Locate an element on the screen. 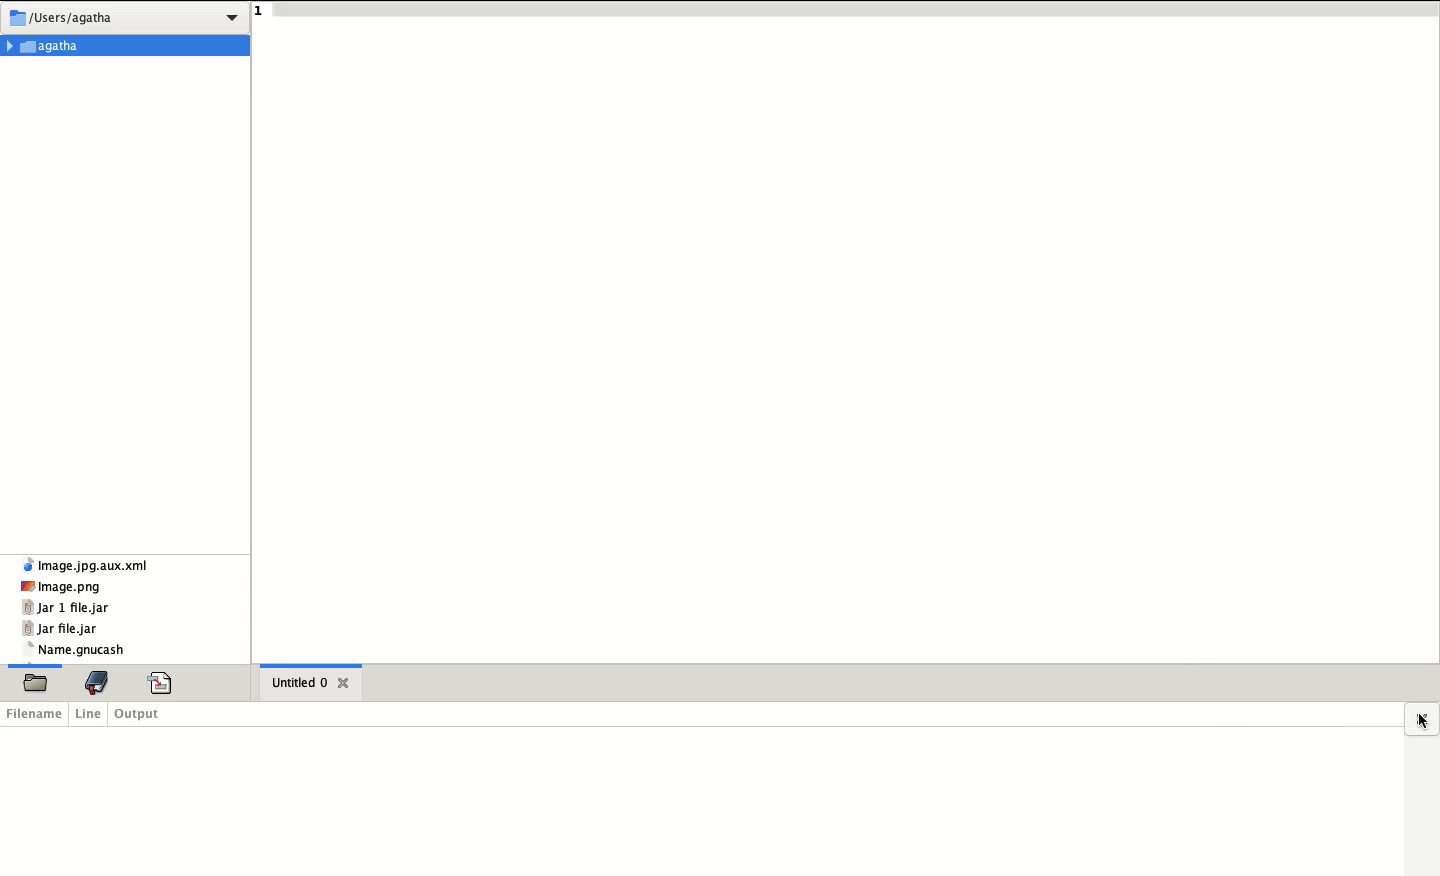 This screenshot has height=876, width=1440. filename is located at coordinates (34, 714).